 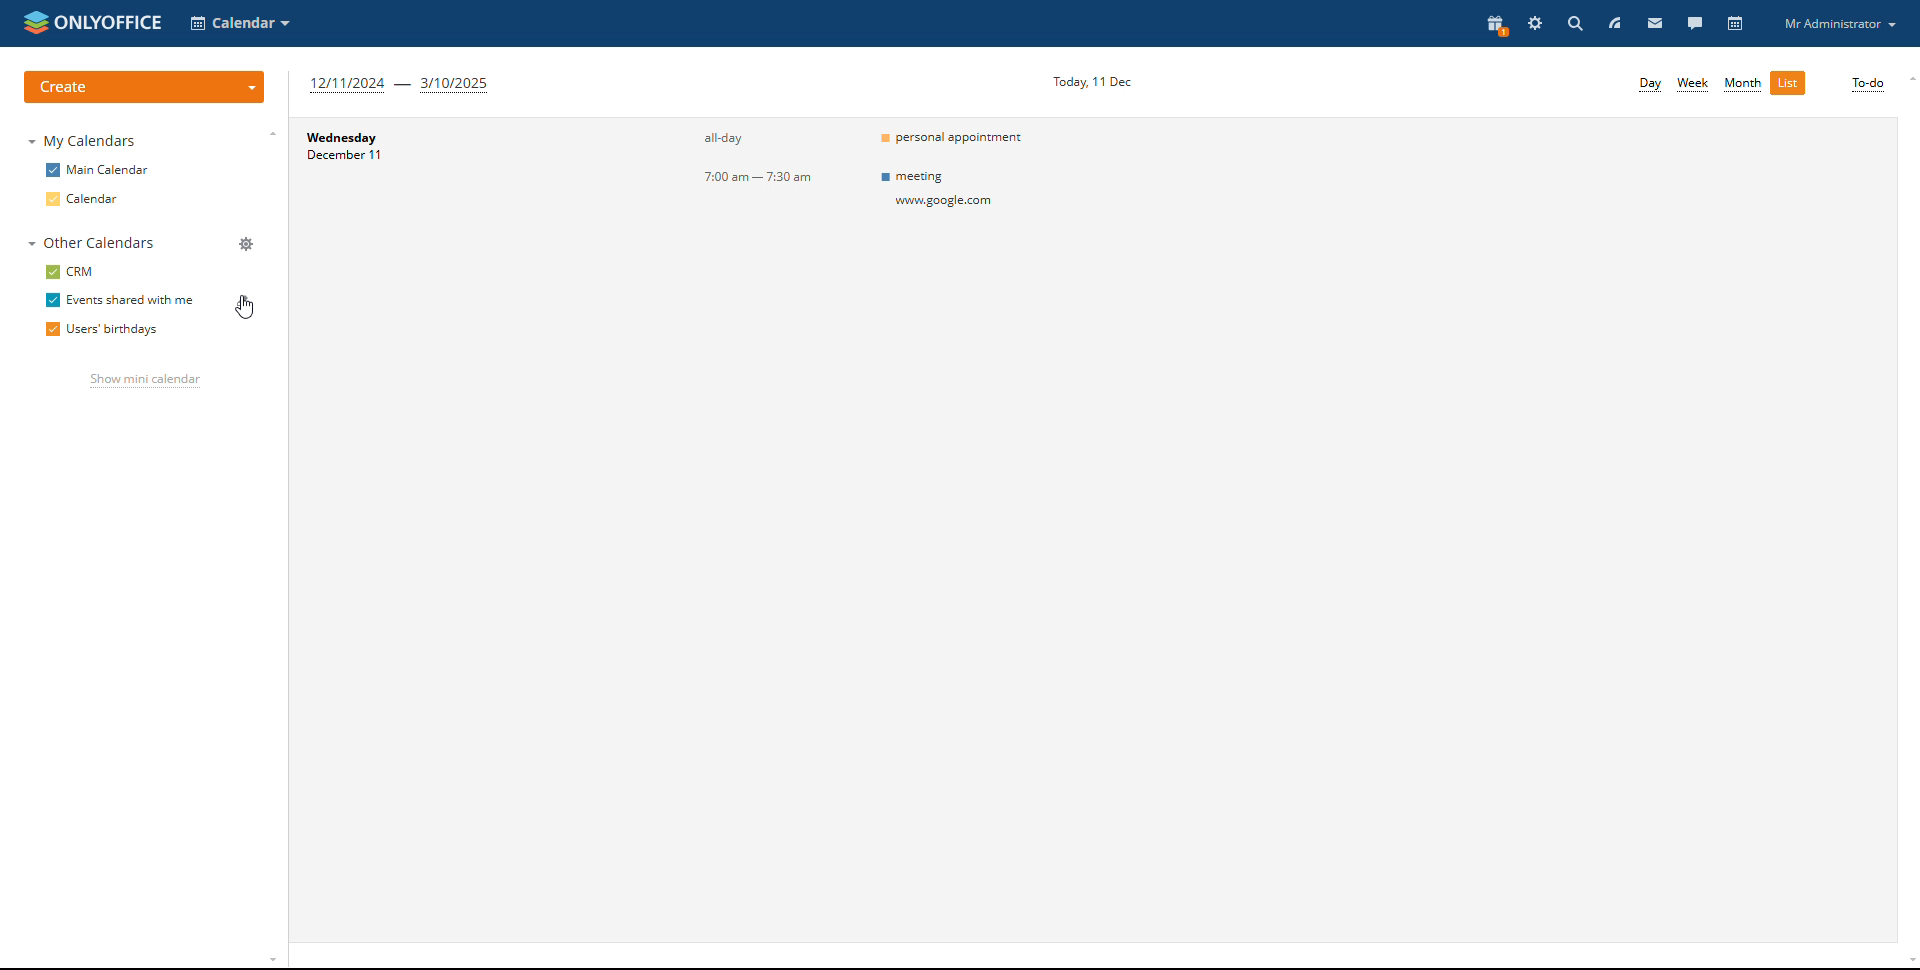 I want to click on events shared with me, so click(x=119, y=300).